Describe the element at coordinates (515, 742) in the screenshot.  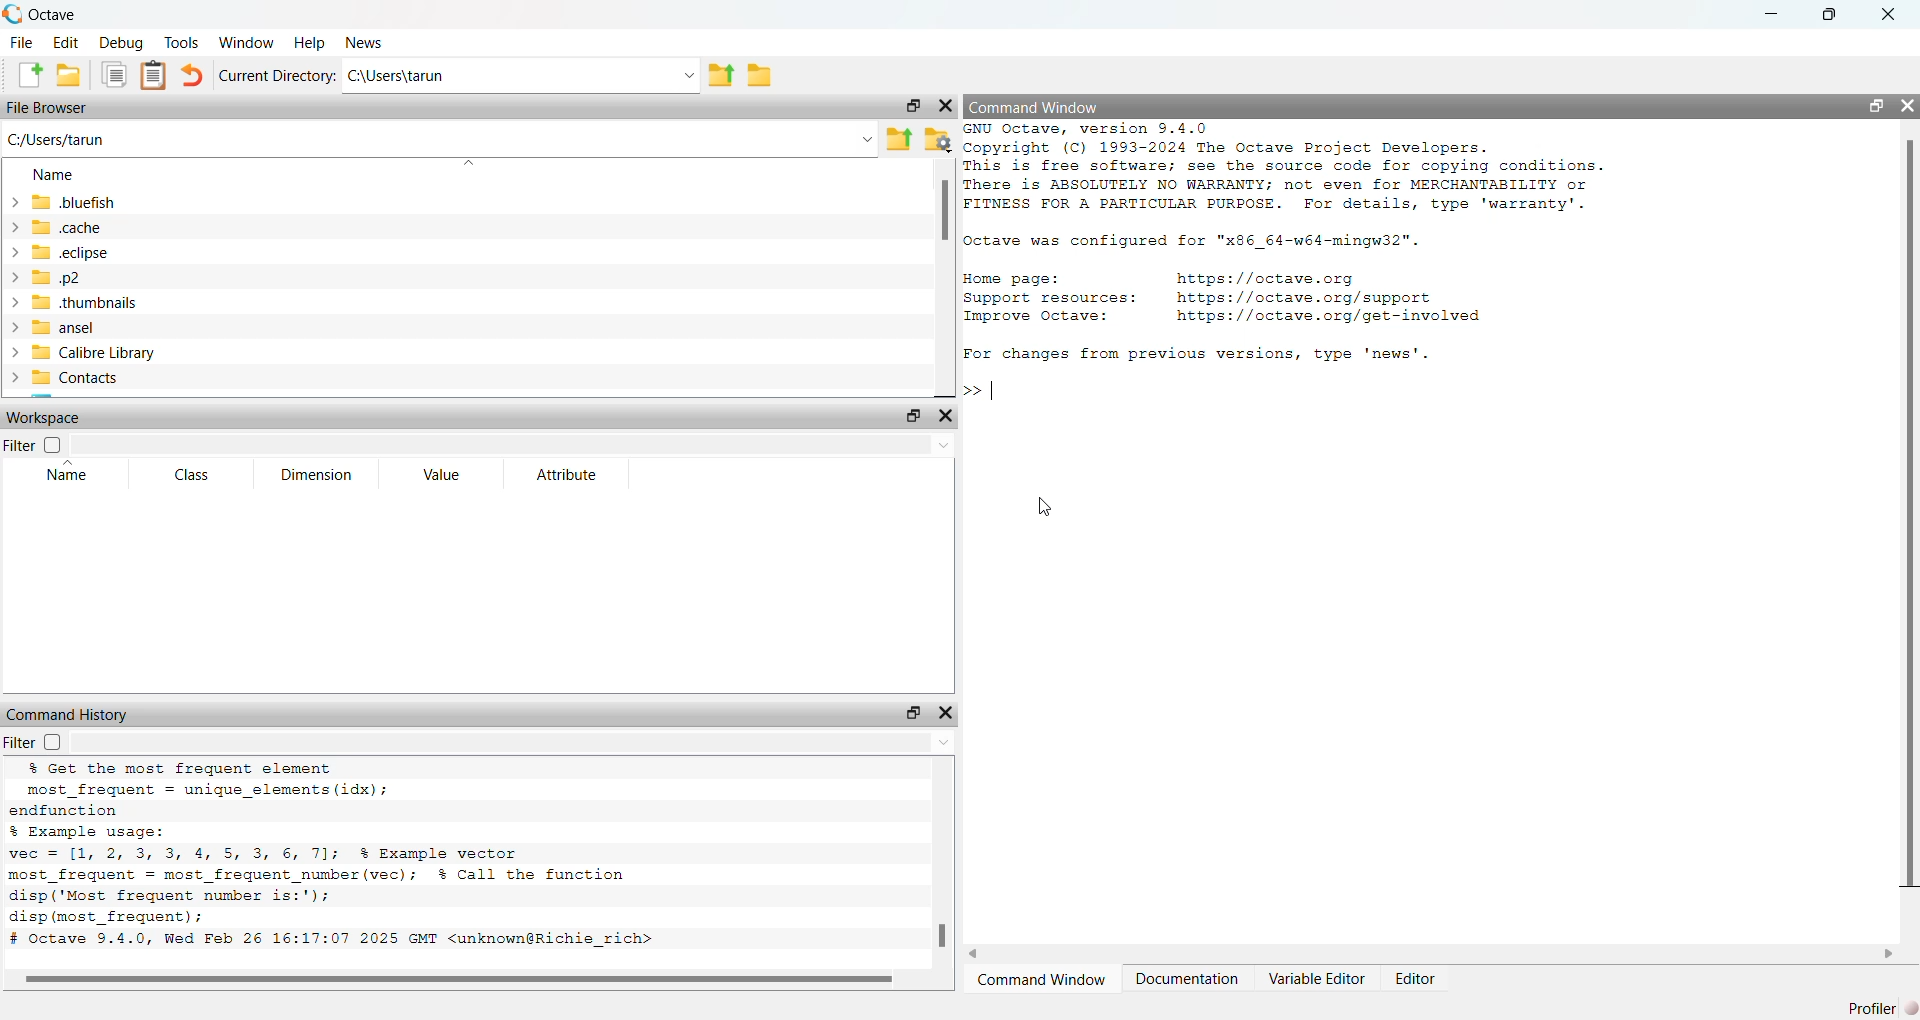
I see `Enter text to filter the command history` at that location.